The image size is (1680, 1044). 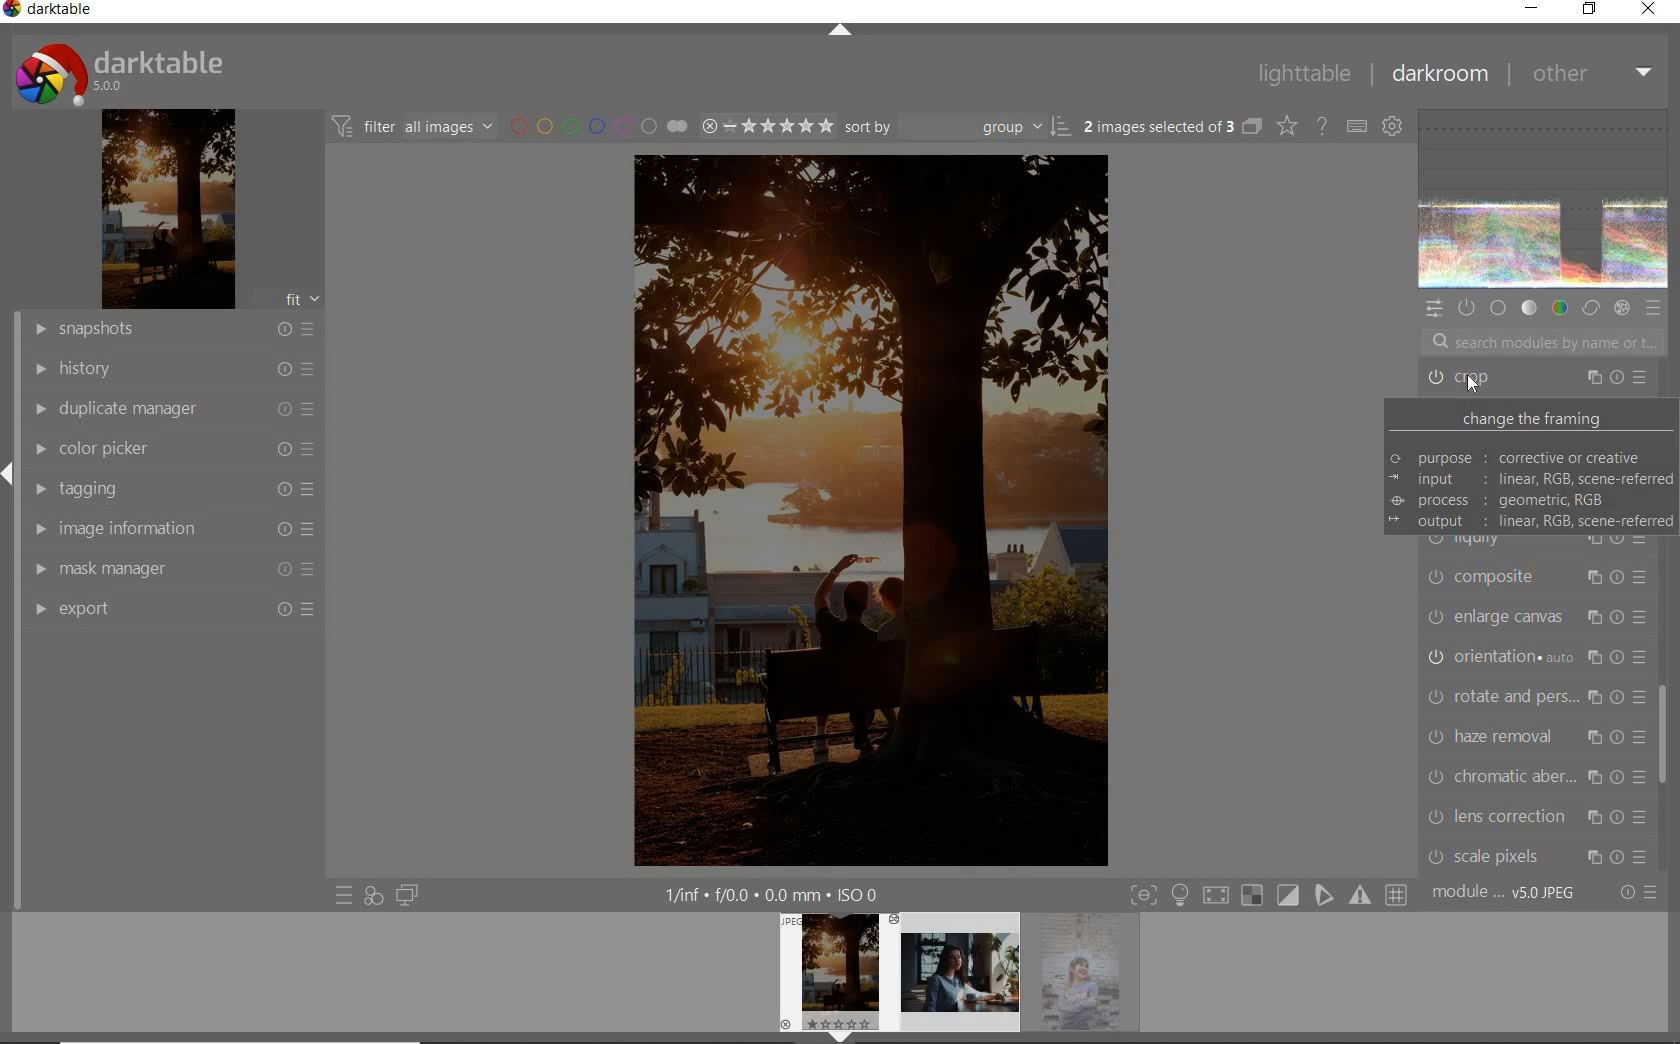 What do you see at coordinates (1538, 542) in the screenshot?
I see `liquify` at bounding box center [1538, 542].